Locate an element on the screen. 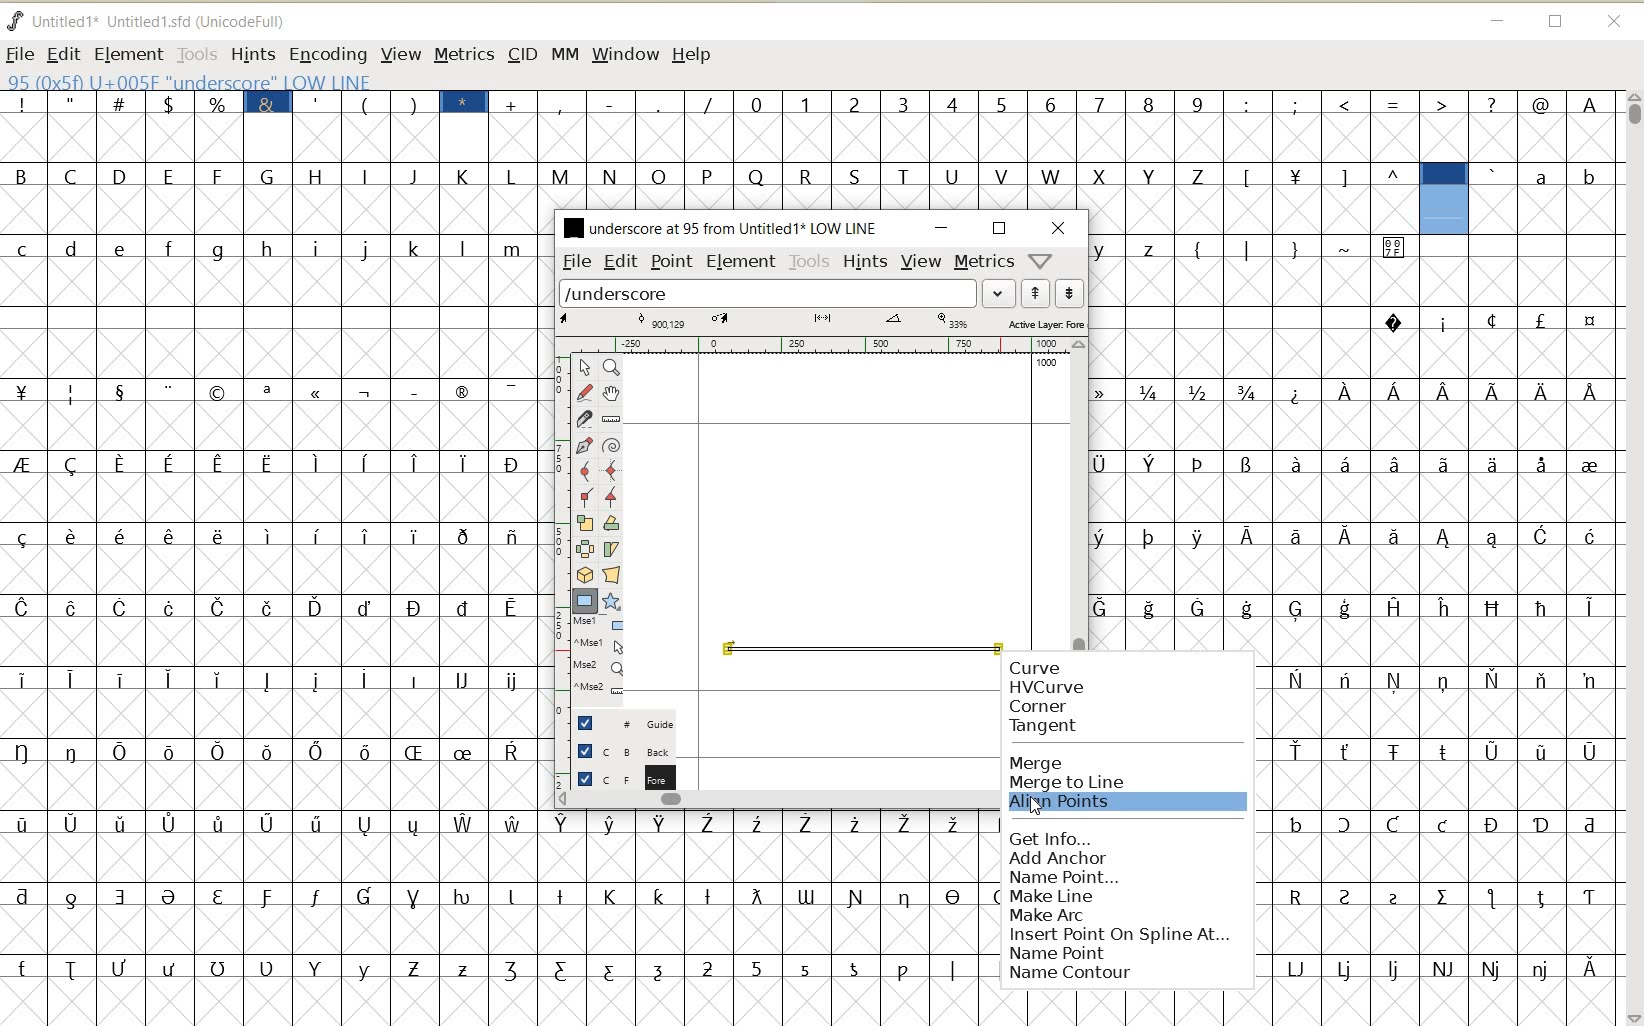  glyph selected is located at coordinates (1444, 199).